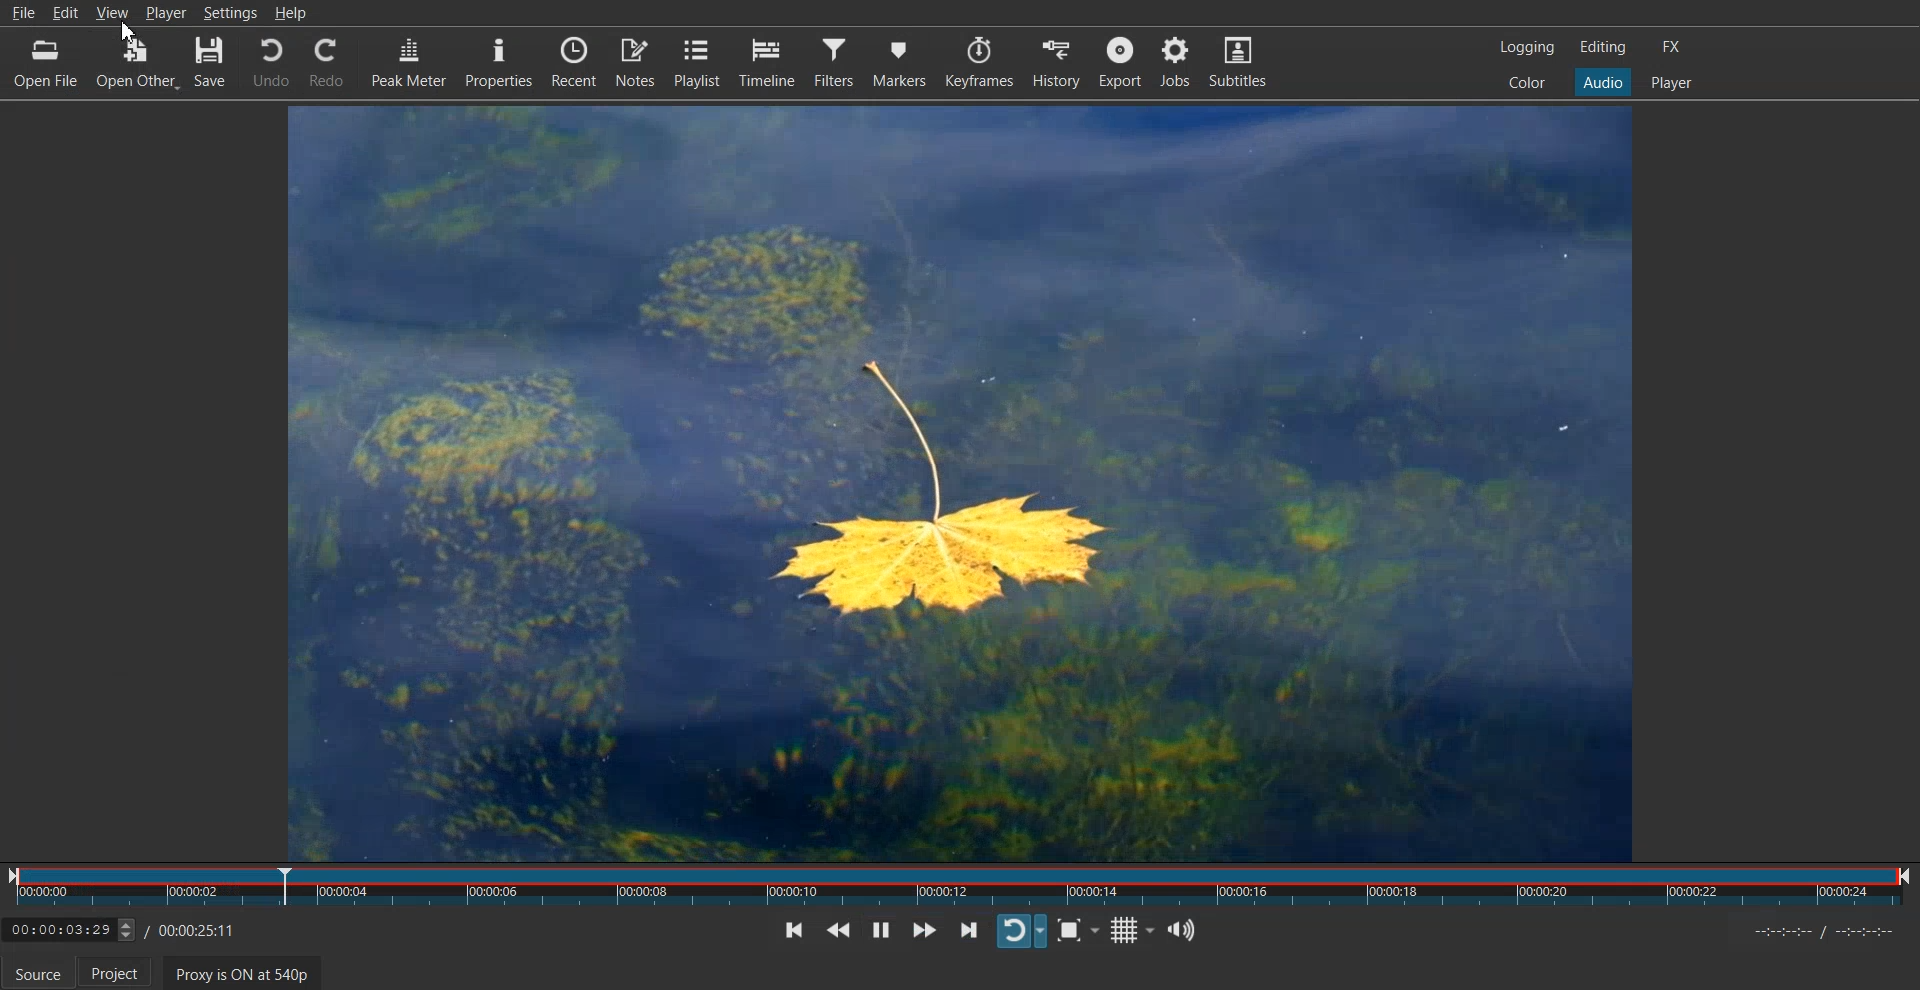  What do you see at coordinates (834, 62) in the screenshot?
I see `Filters` at bounding box center [834, 62].